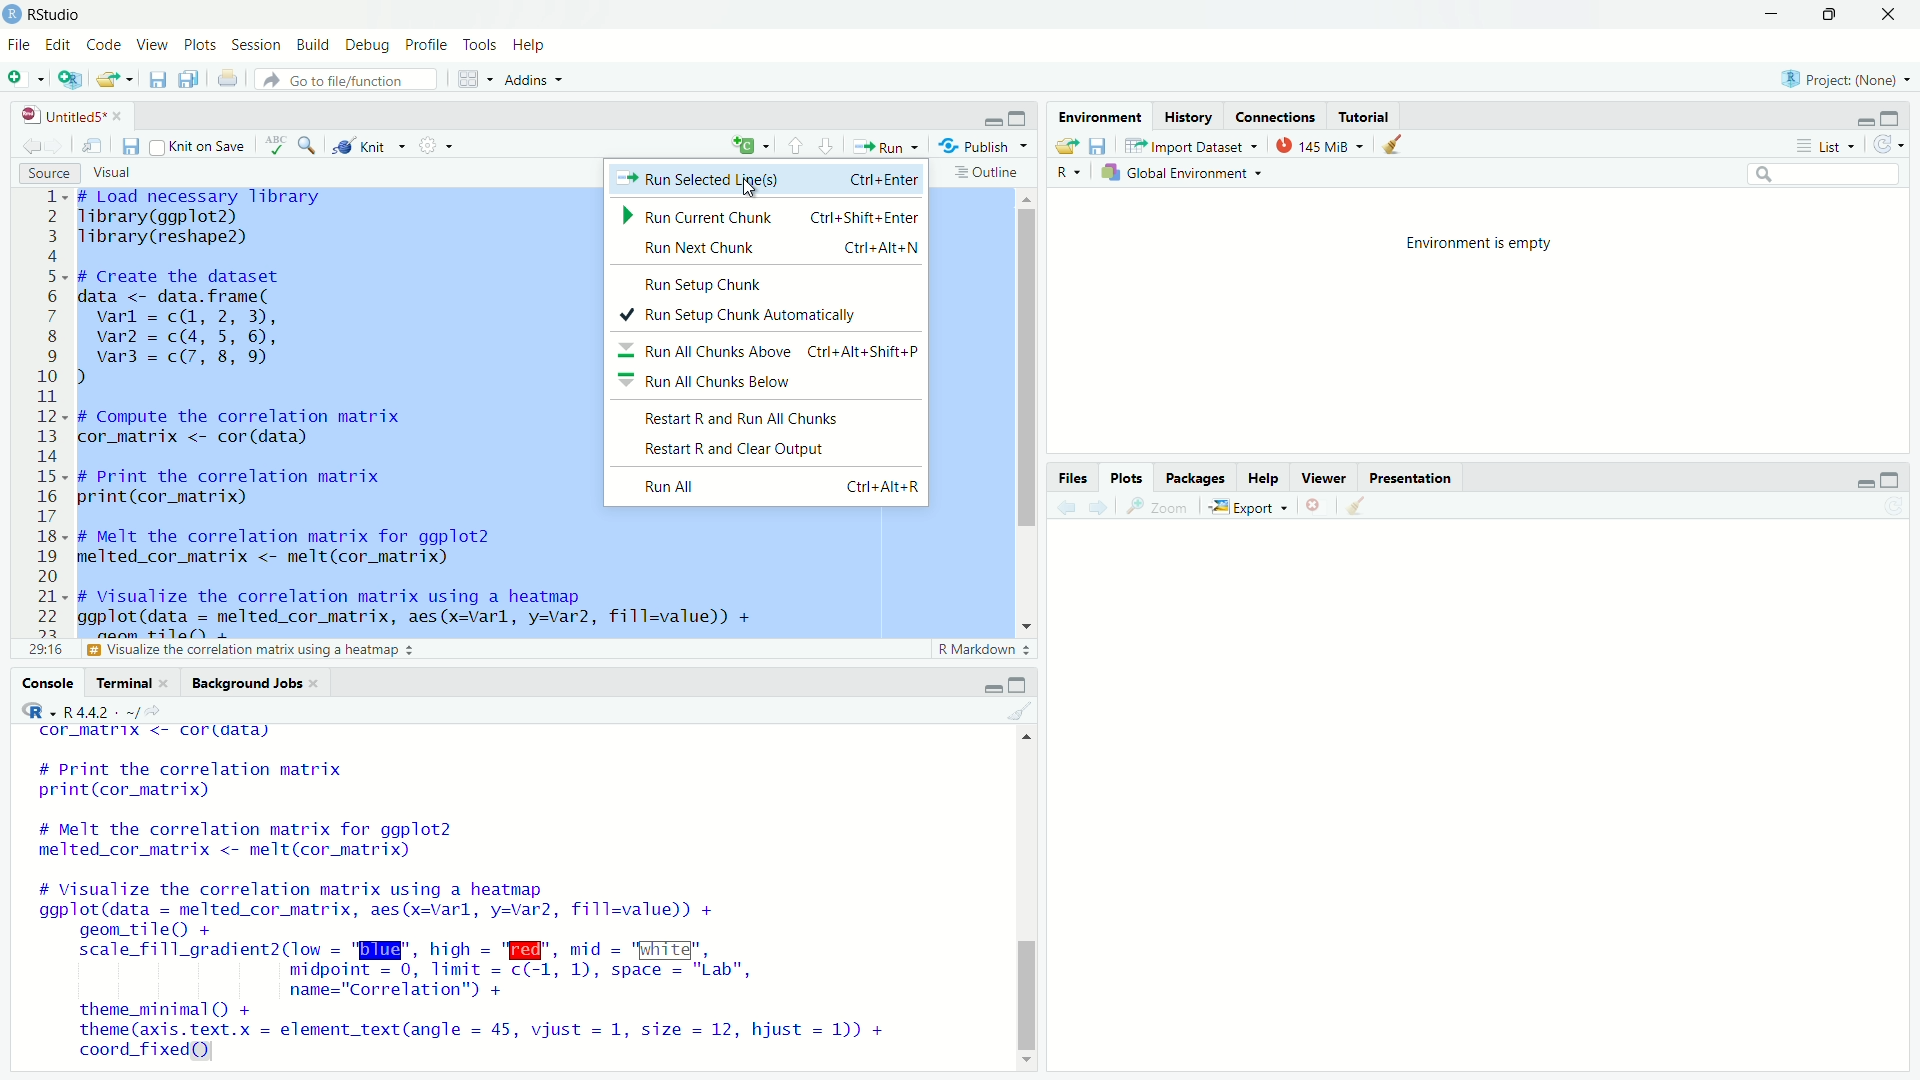 The width and height of the screenshot is (1920, 1080). What do you see at coordinates (1483, 245) in the screenshot?
I see `environment is empty` at bounding box center [1483, 245].